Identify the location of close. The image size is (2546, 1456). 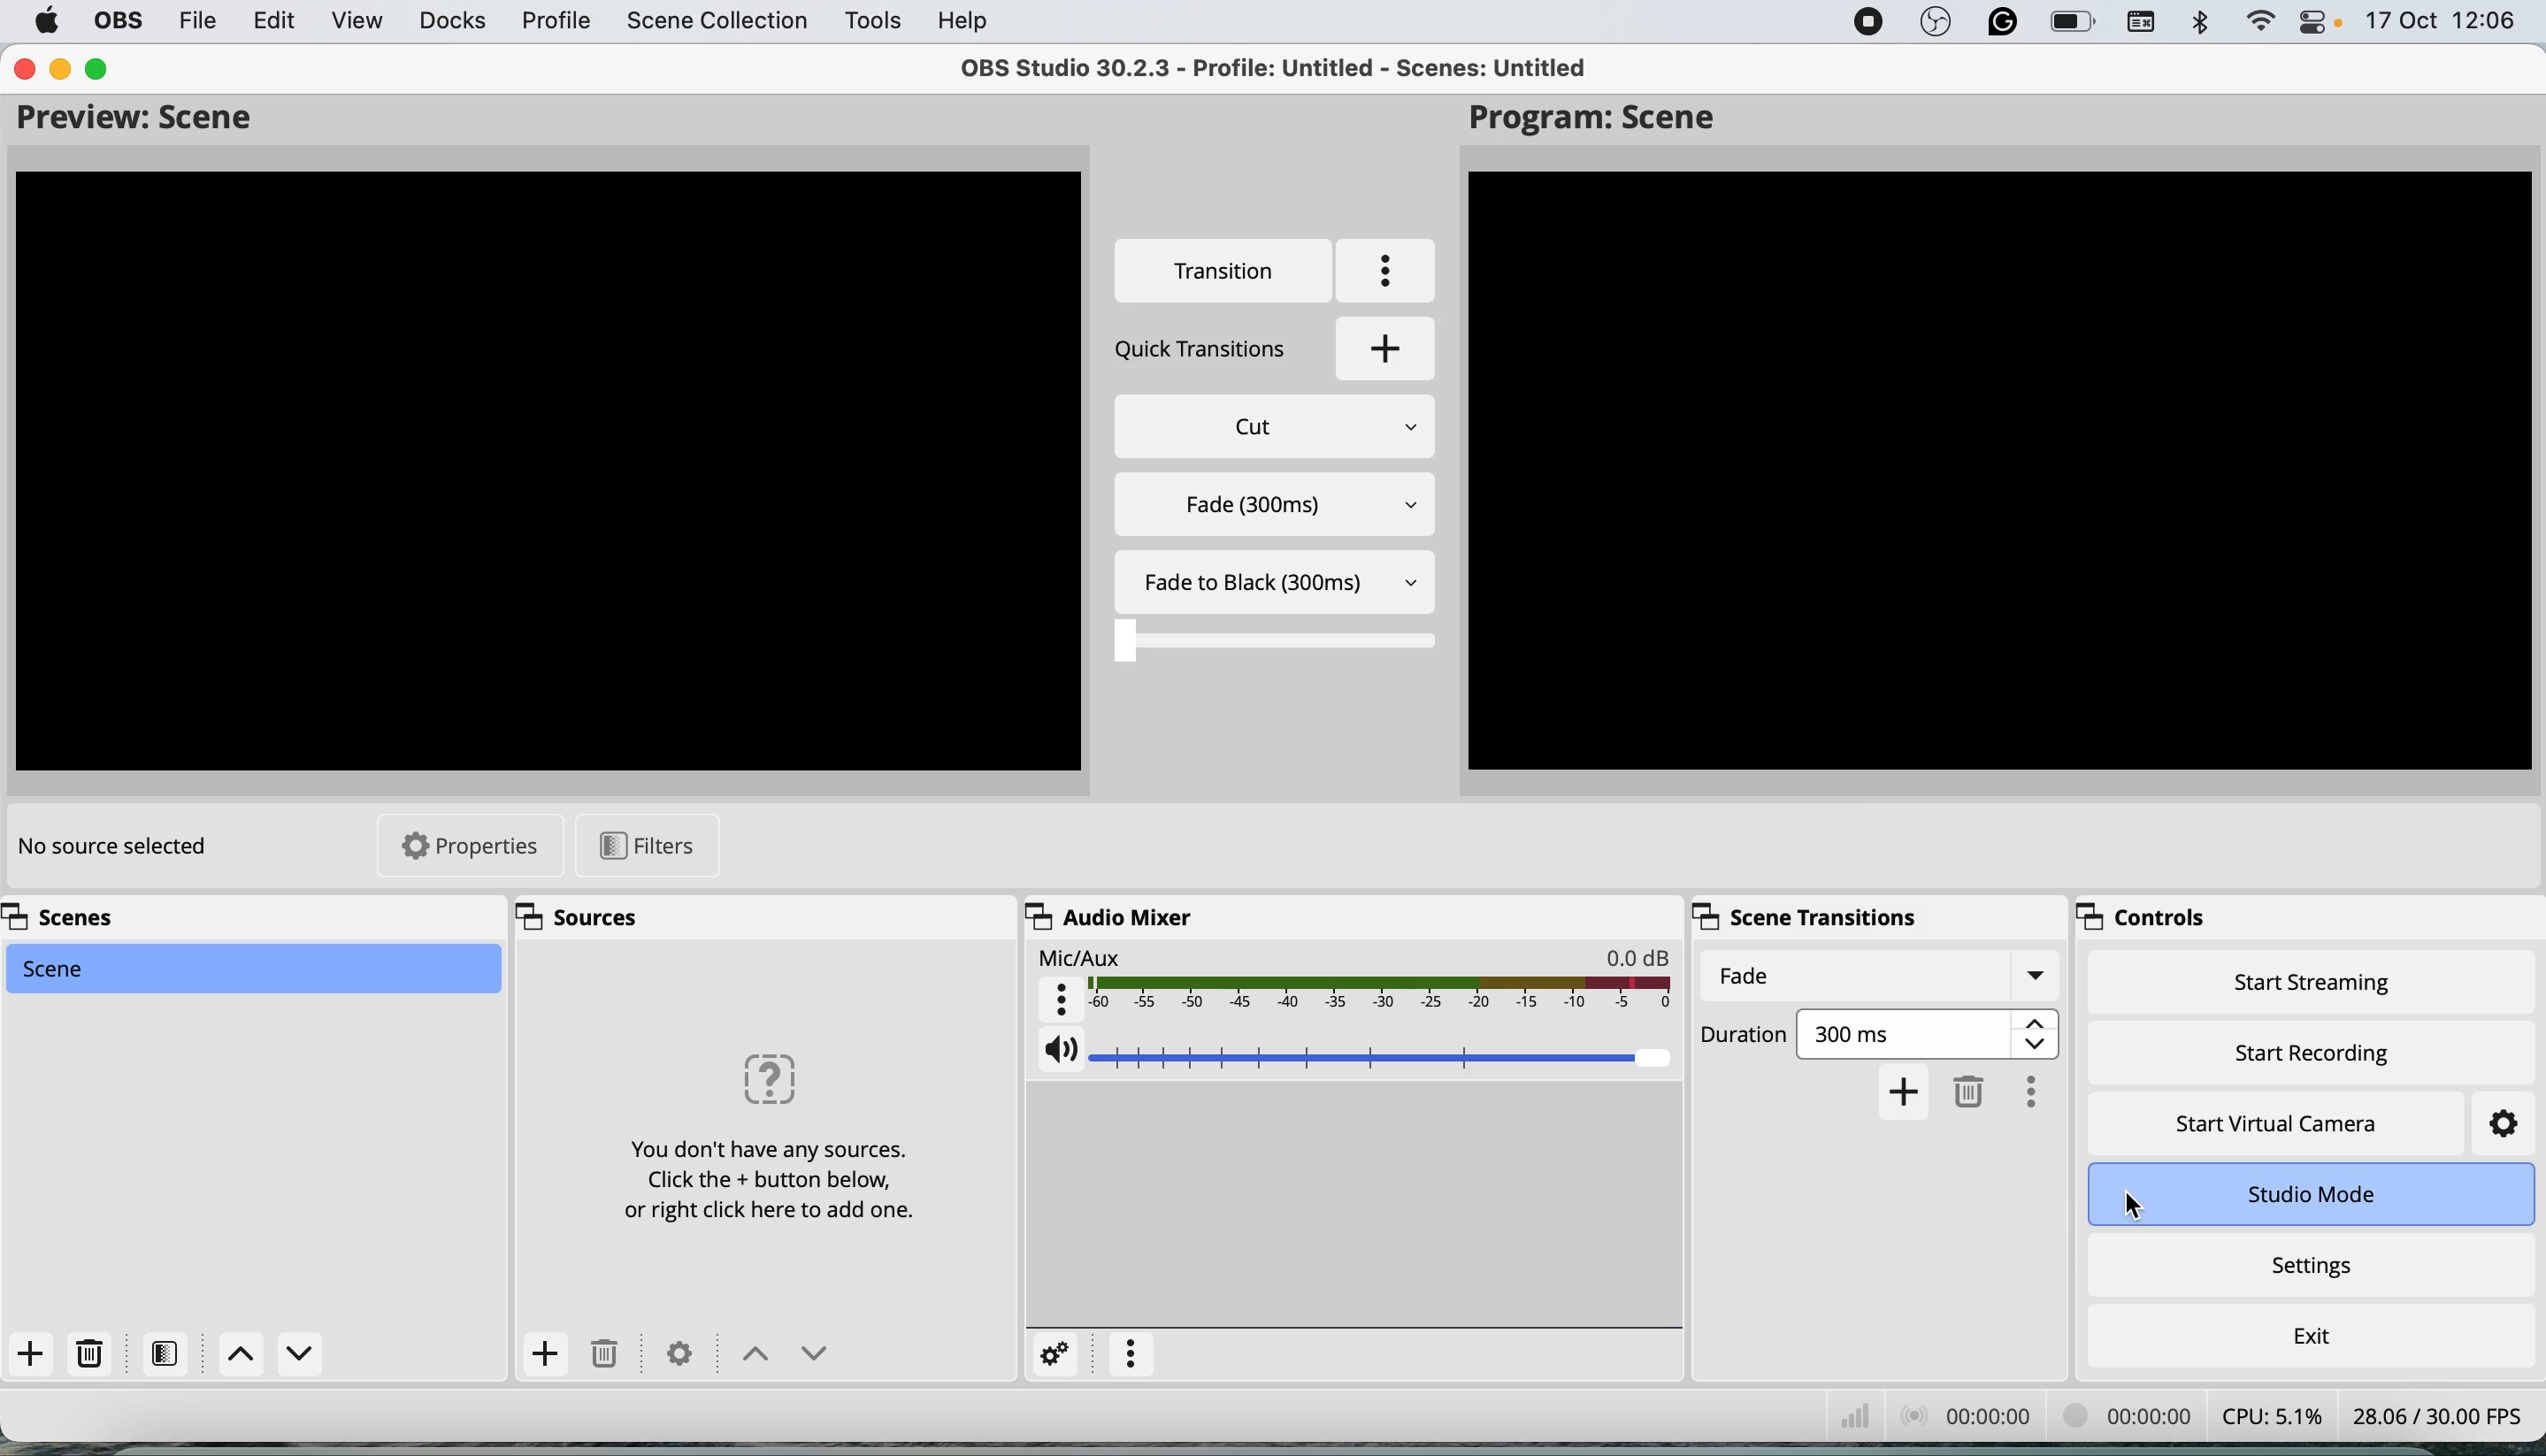
(24, 70).